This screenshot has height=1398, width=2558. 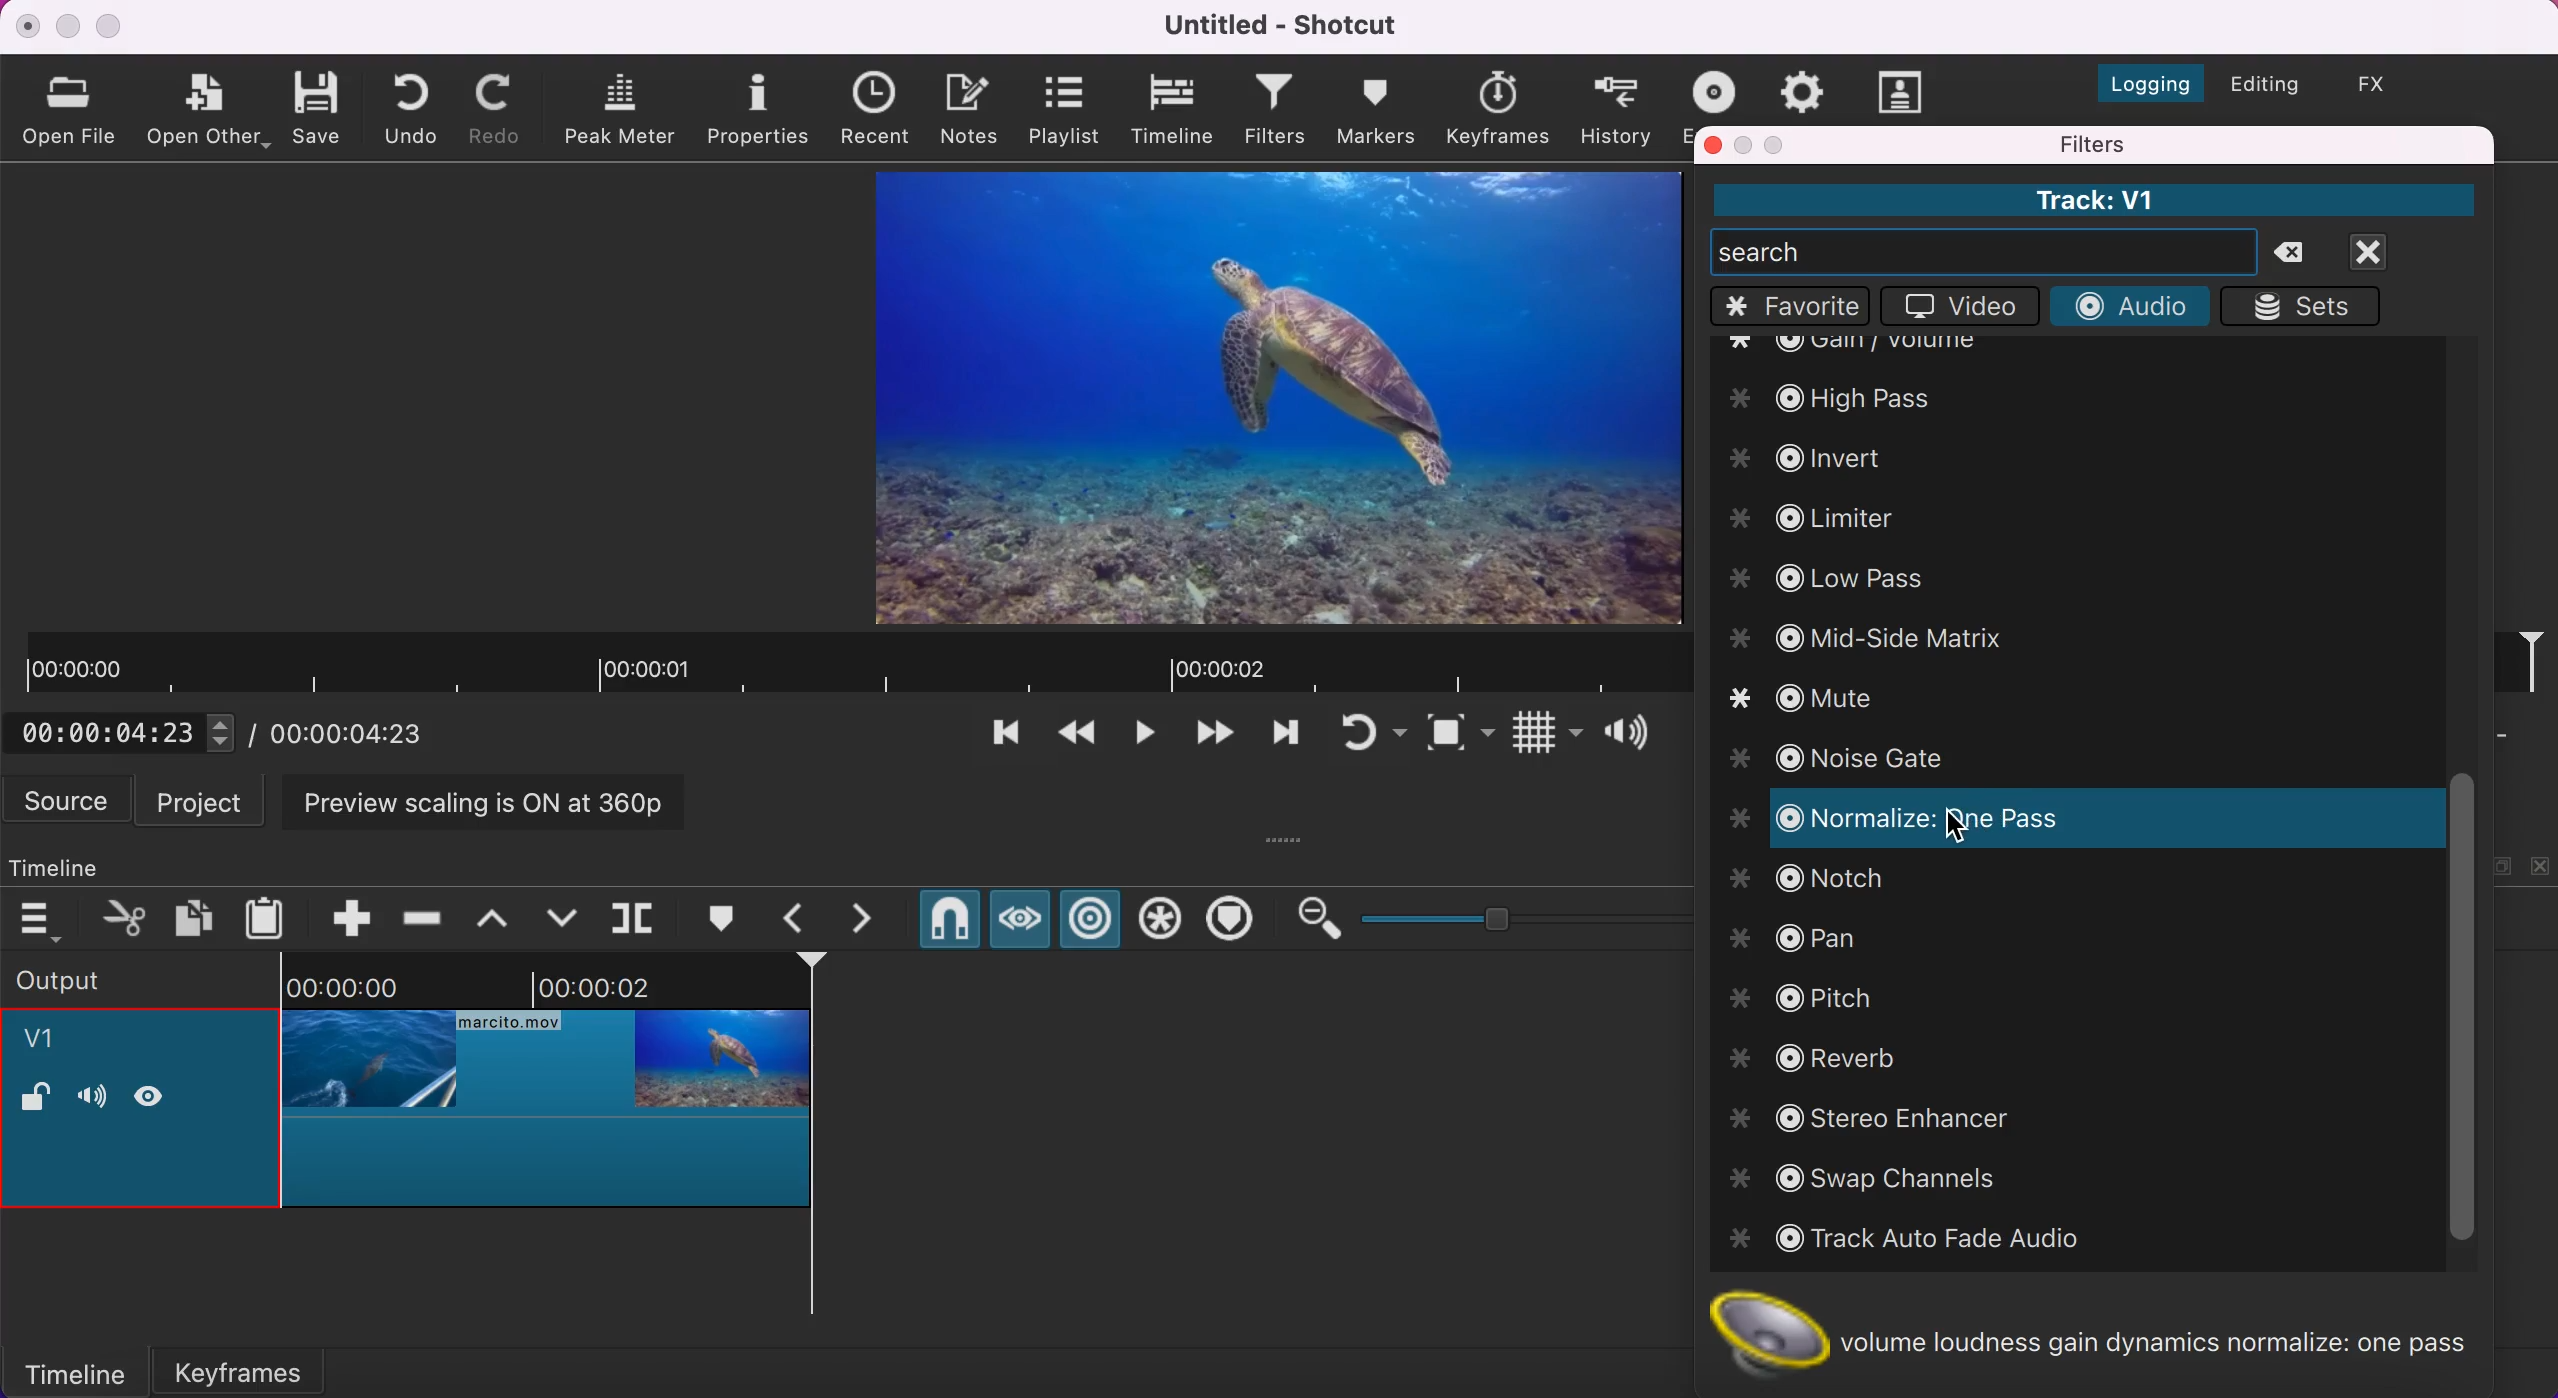 What do you see at coordinates (1018, 924) in the screenshot?
I see `scrub while draggins` at bounding box center [1018, 924].